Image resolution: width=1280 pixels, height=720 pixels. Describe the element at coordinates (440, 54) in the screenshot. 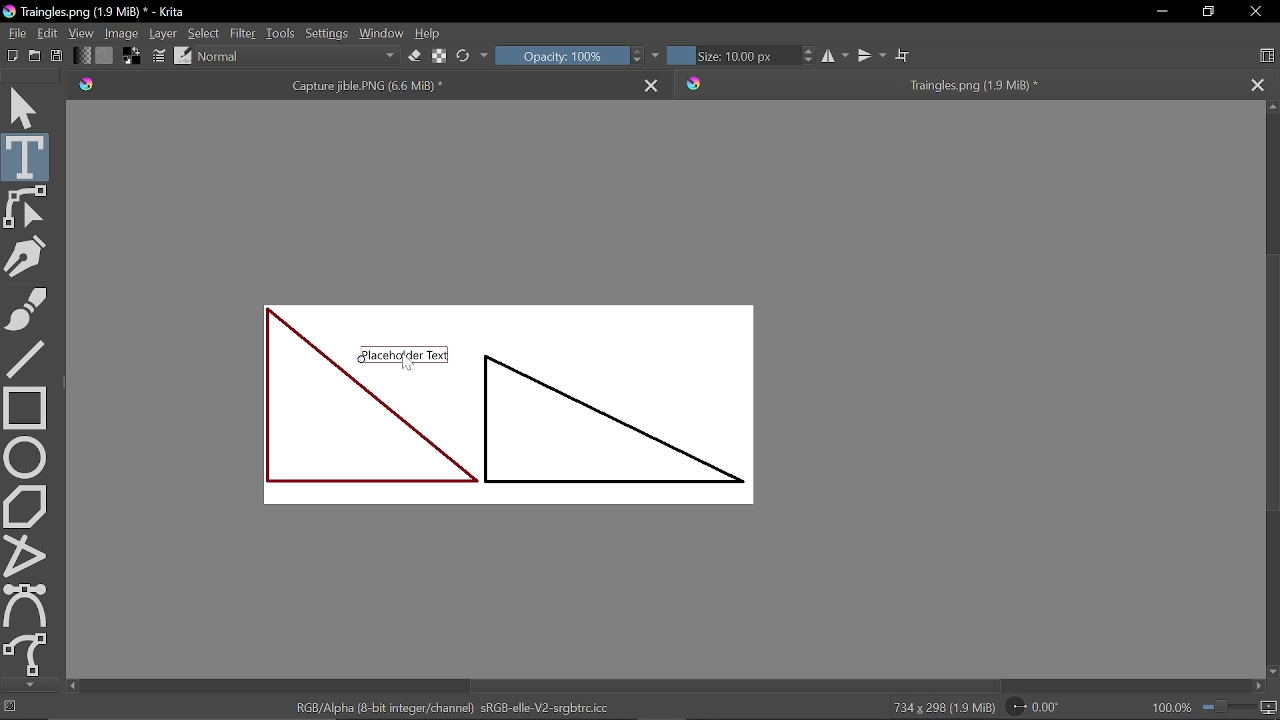

I see `Preserve Alpha` at that location.